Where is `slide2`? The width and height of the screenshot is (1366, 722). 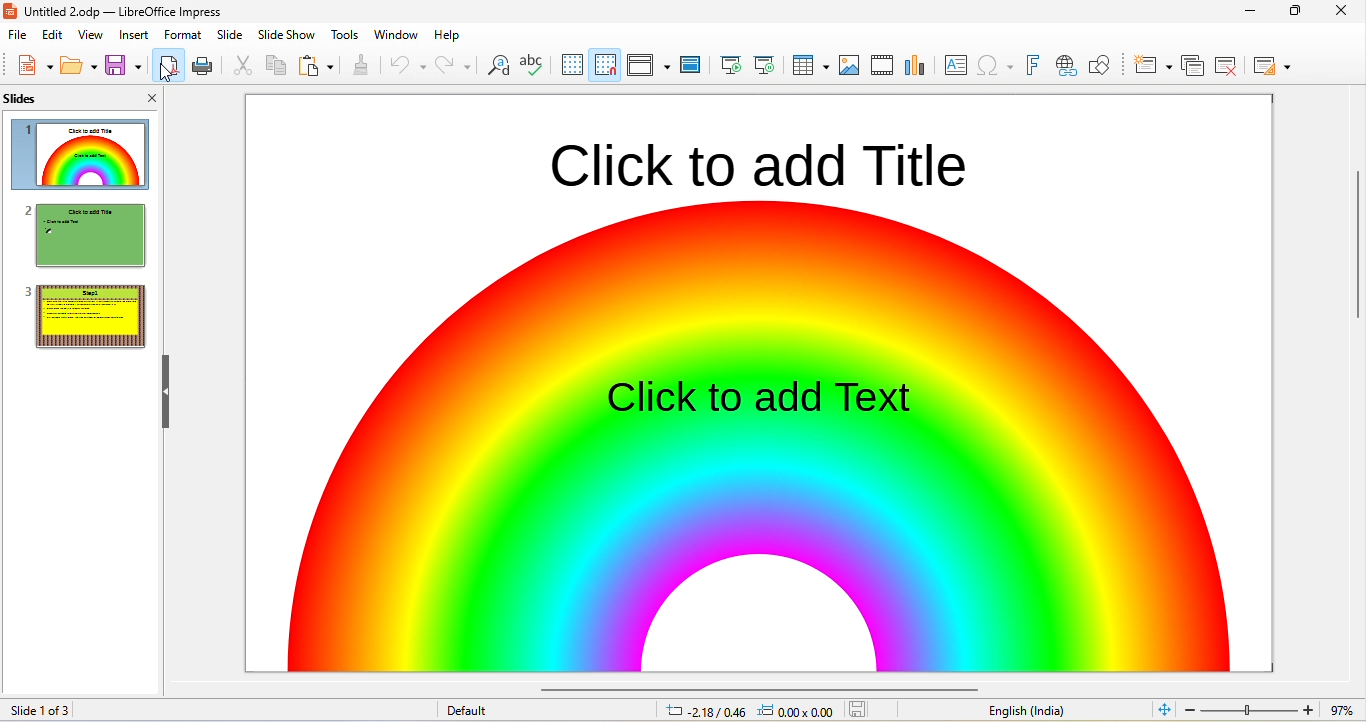 slide2 is located at coordinates (87, 235).